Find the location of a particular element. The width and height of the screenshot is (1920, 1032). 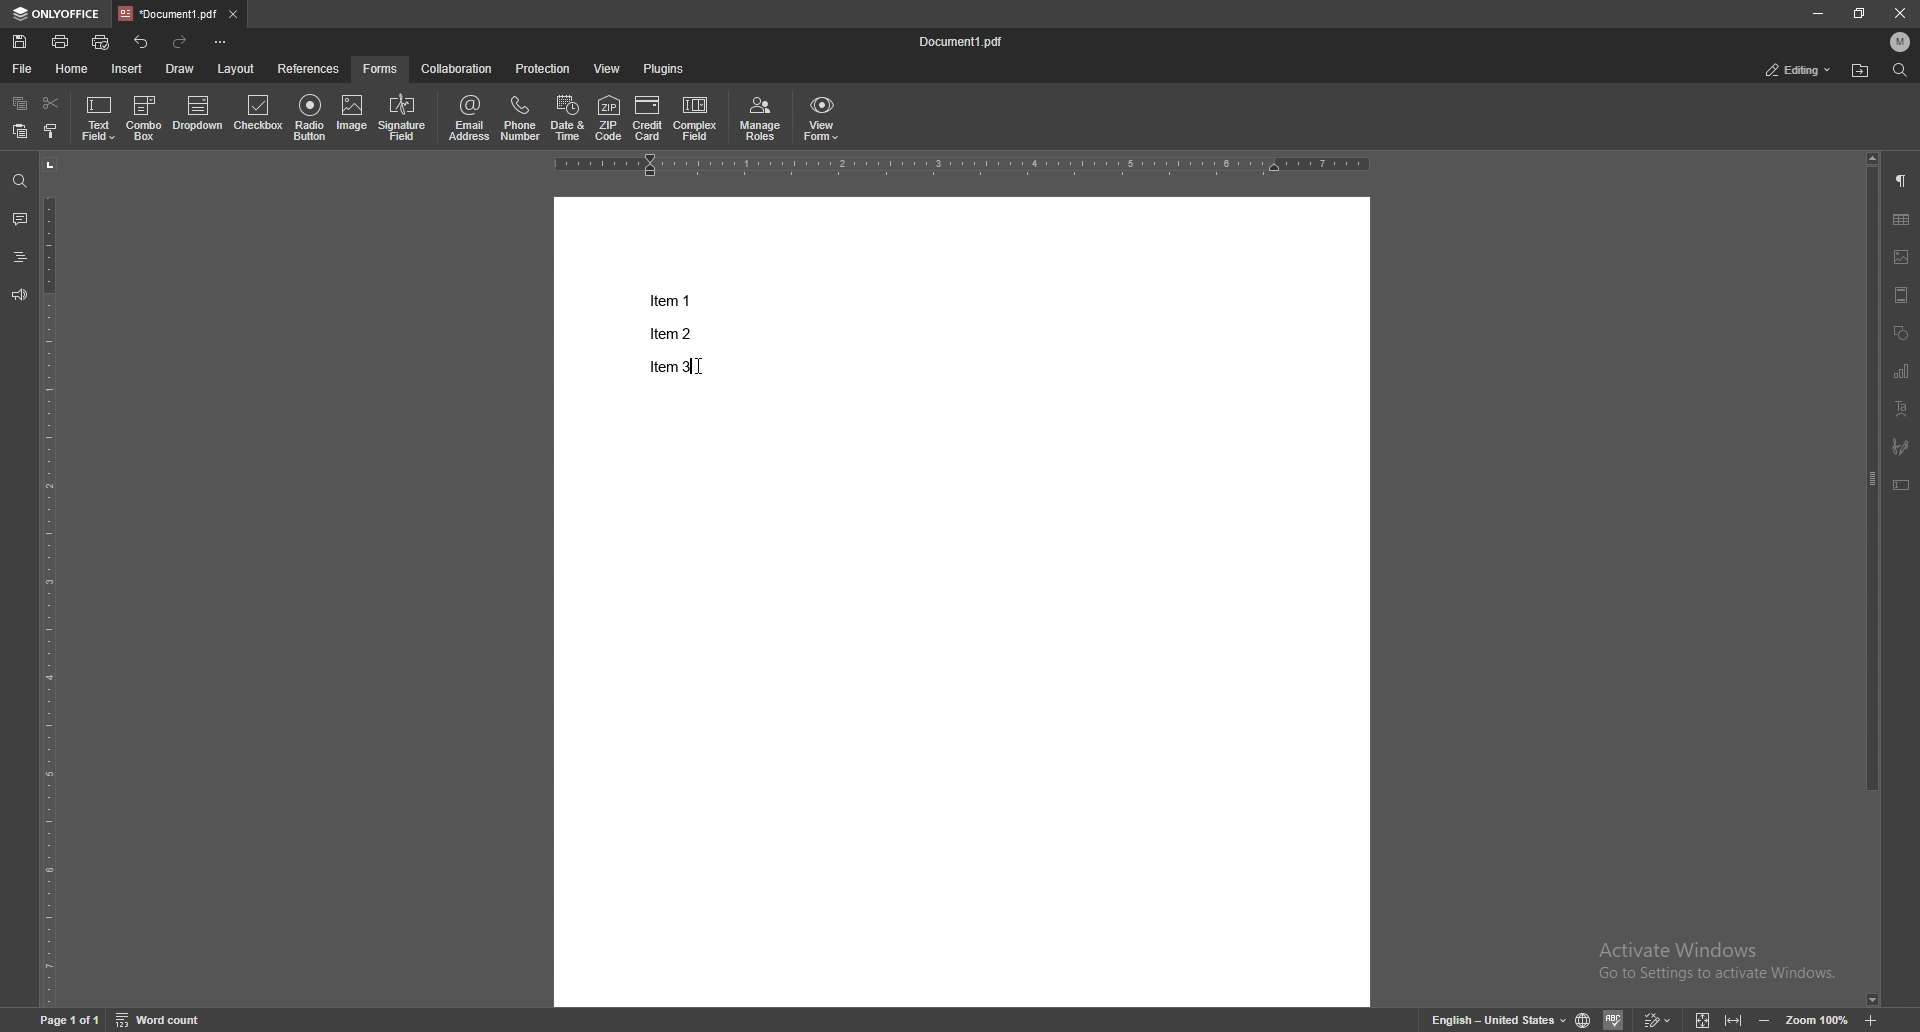

save is located at coordinates (20, 42).